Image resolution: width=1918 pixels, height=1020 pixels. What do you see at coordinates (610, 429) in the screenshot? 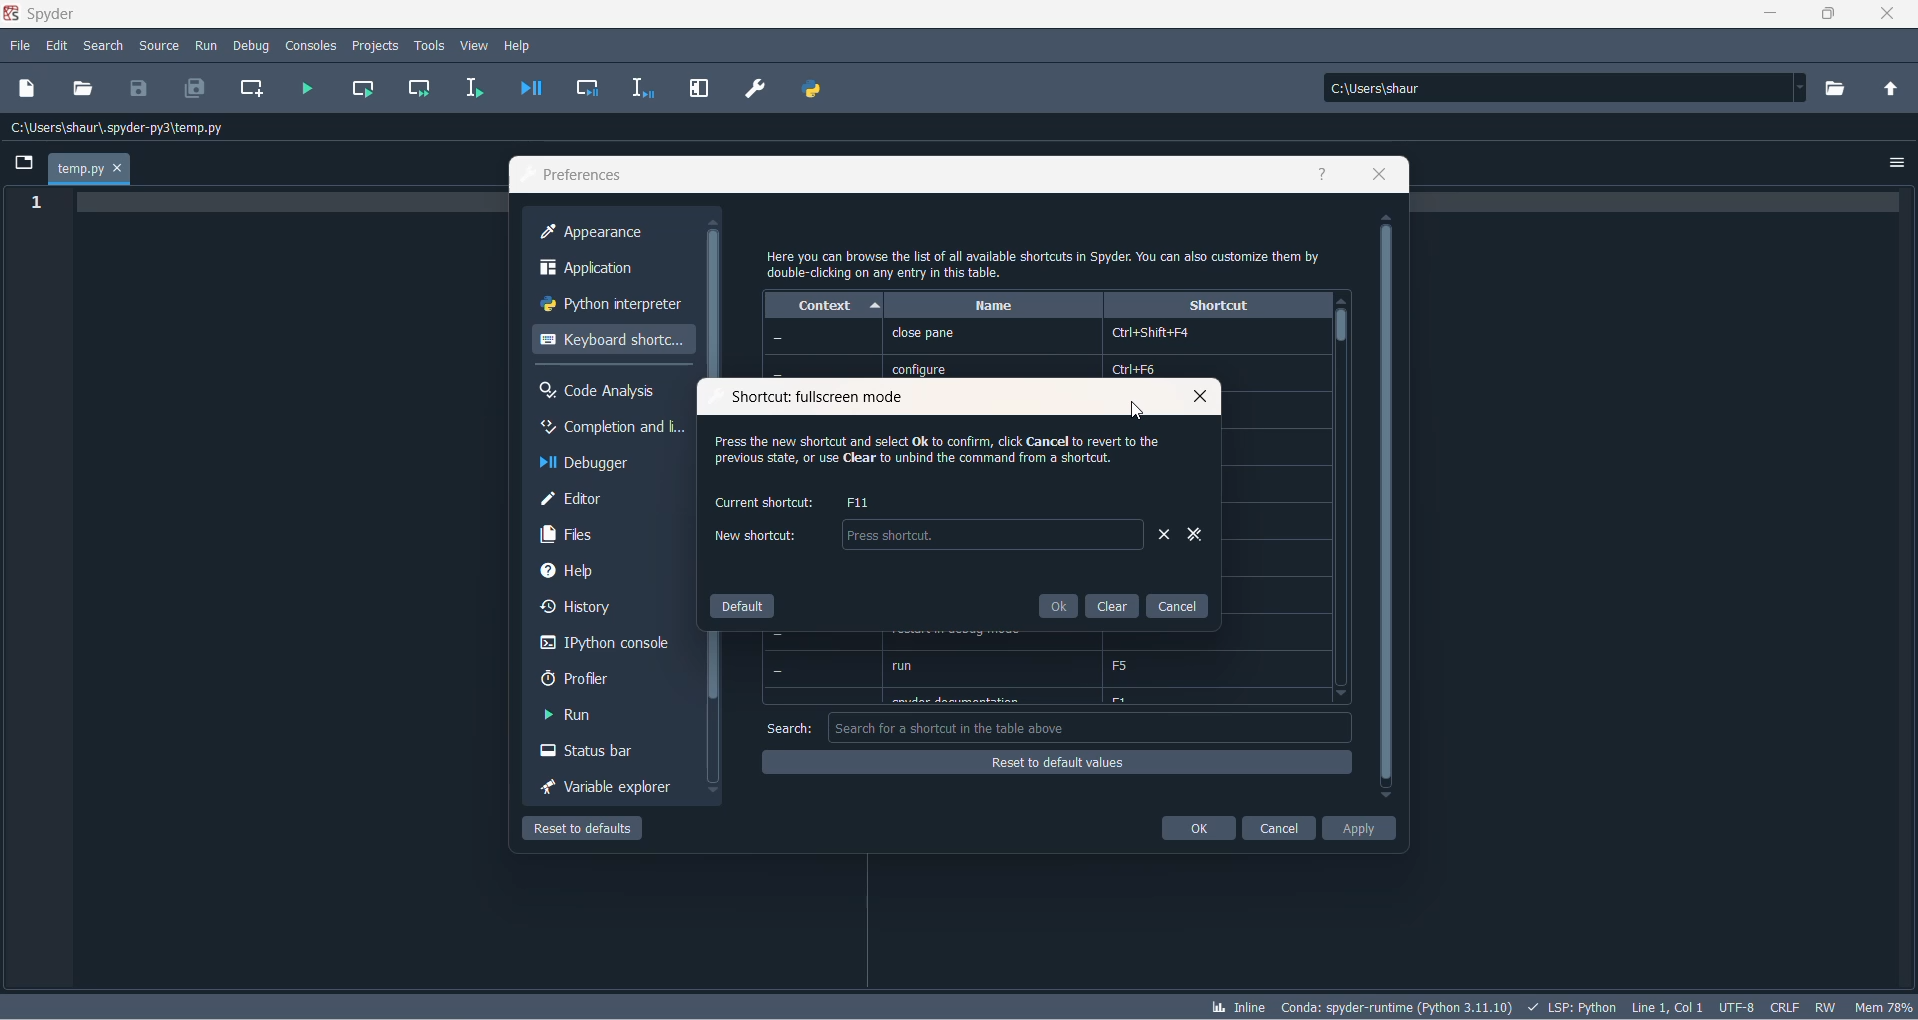
I see `completion` at bounding box center [610, 429].